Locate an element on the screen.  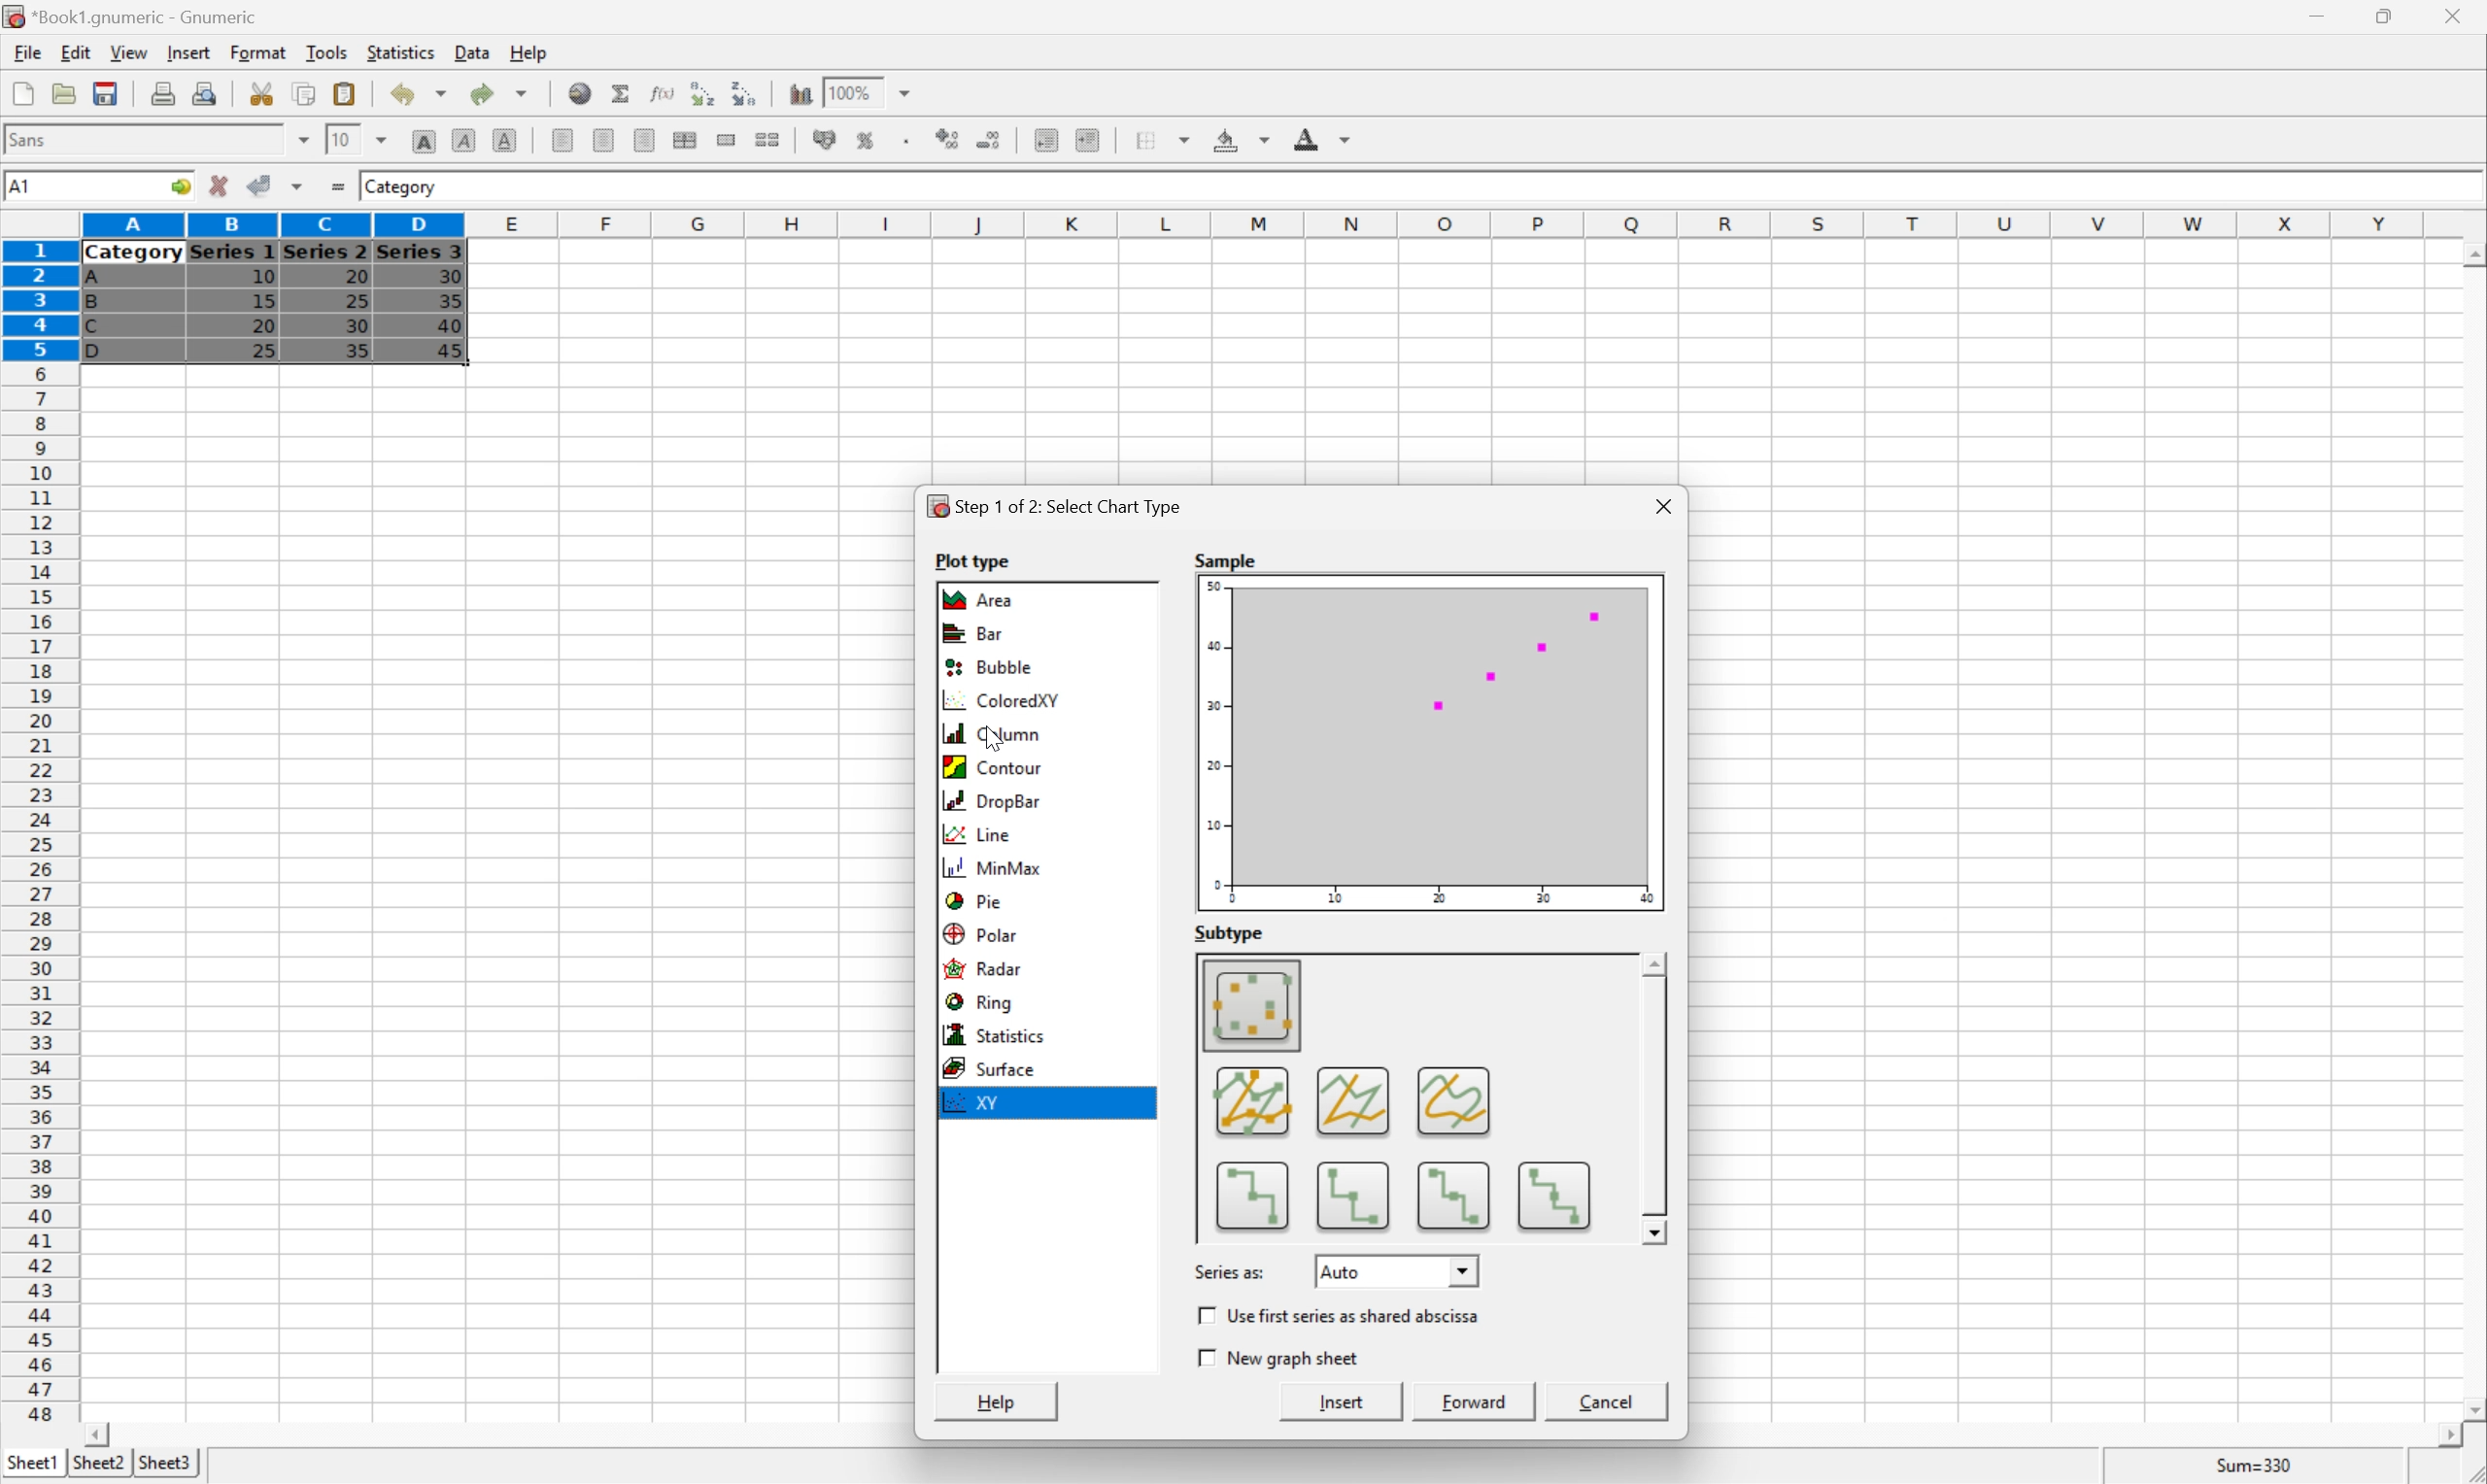
Series as: is located at coordinates (1230, 1270).